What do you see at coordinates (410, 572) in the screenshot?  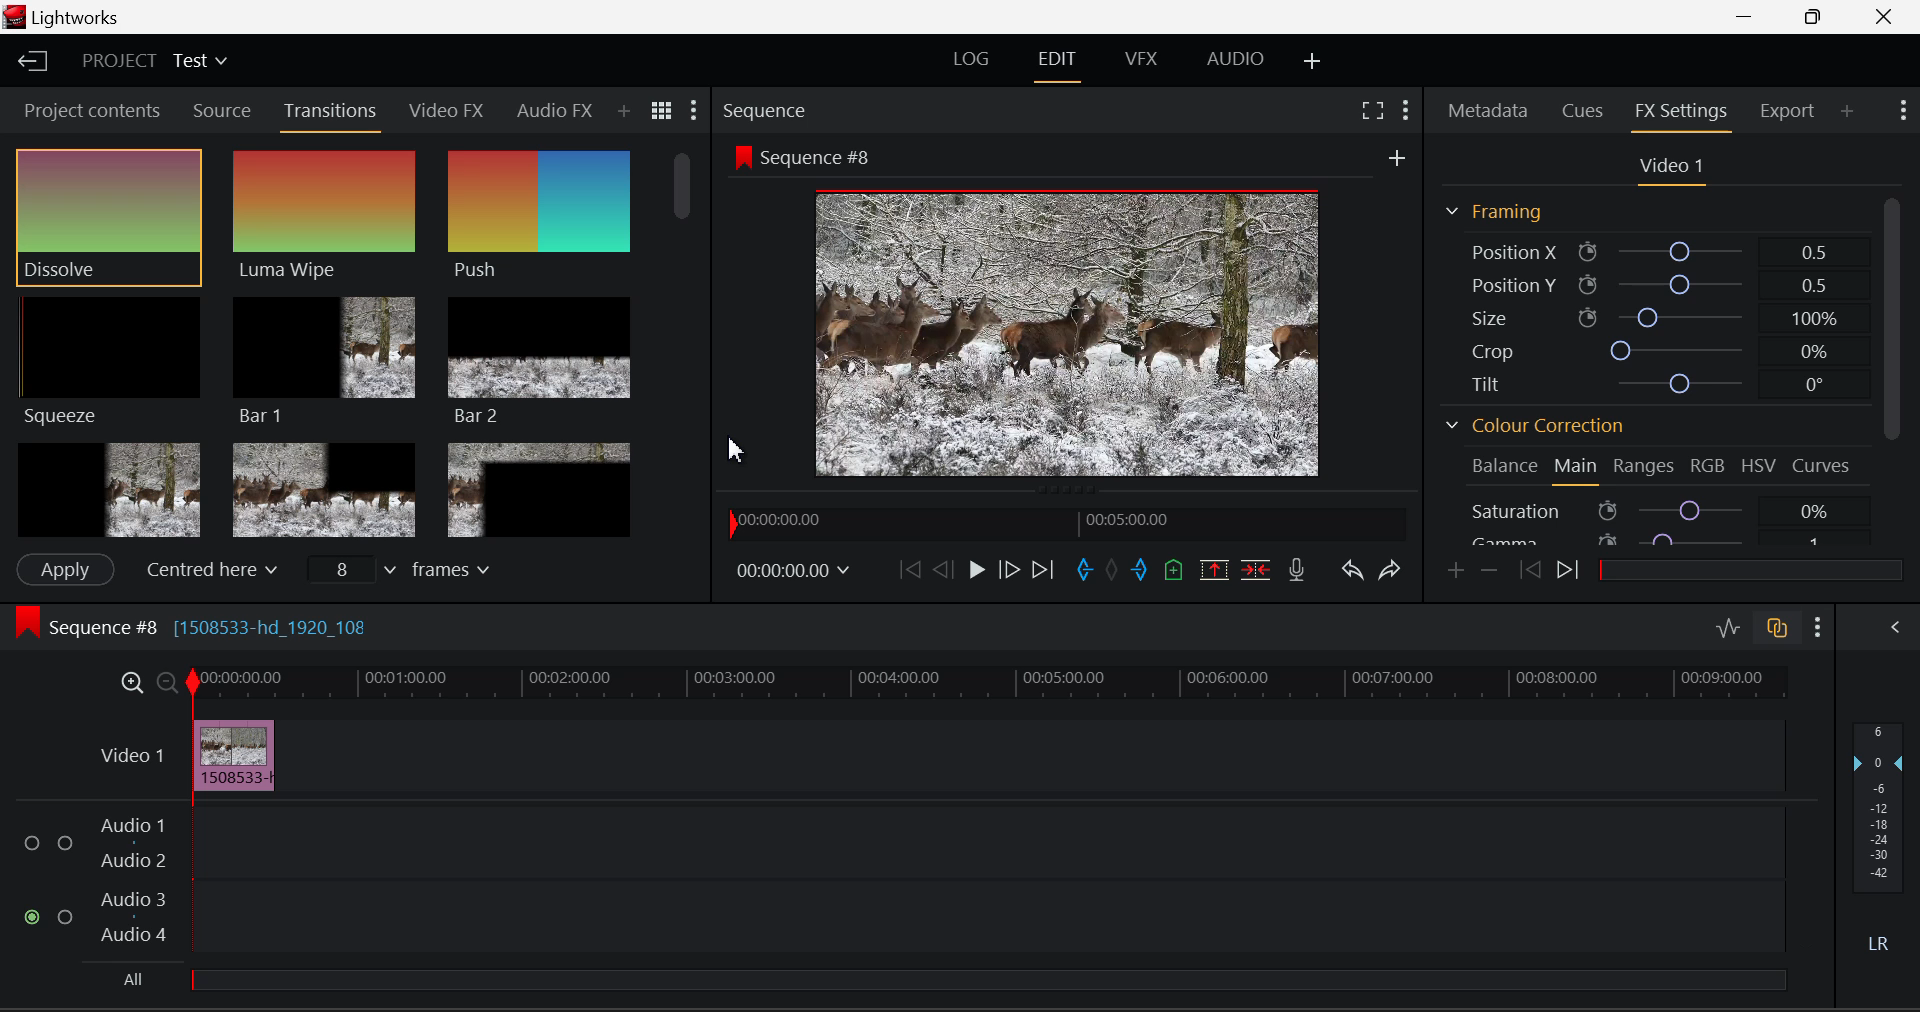 I see `frames input` at bounding box center [410, 572].